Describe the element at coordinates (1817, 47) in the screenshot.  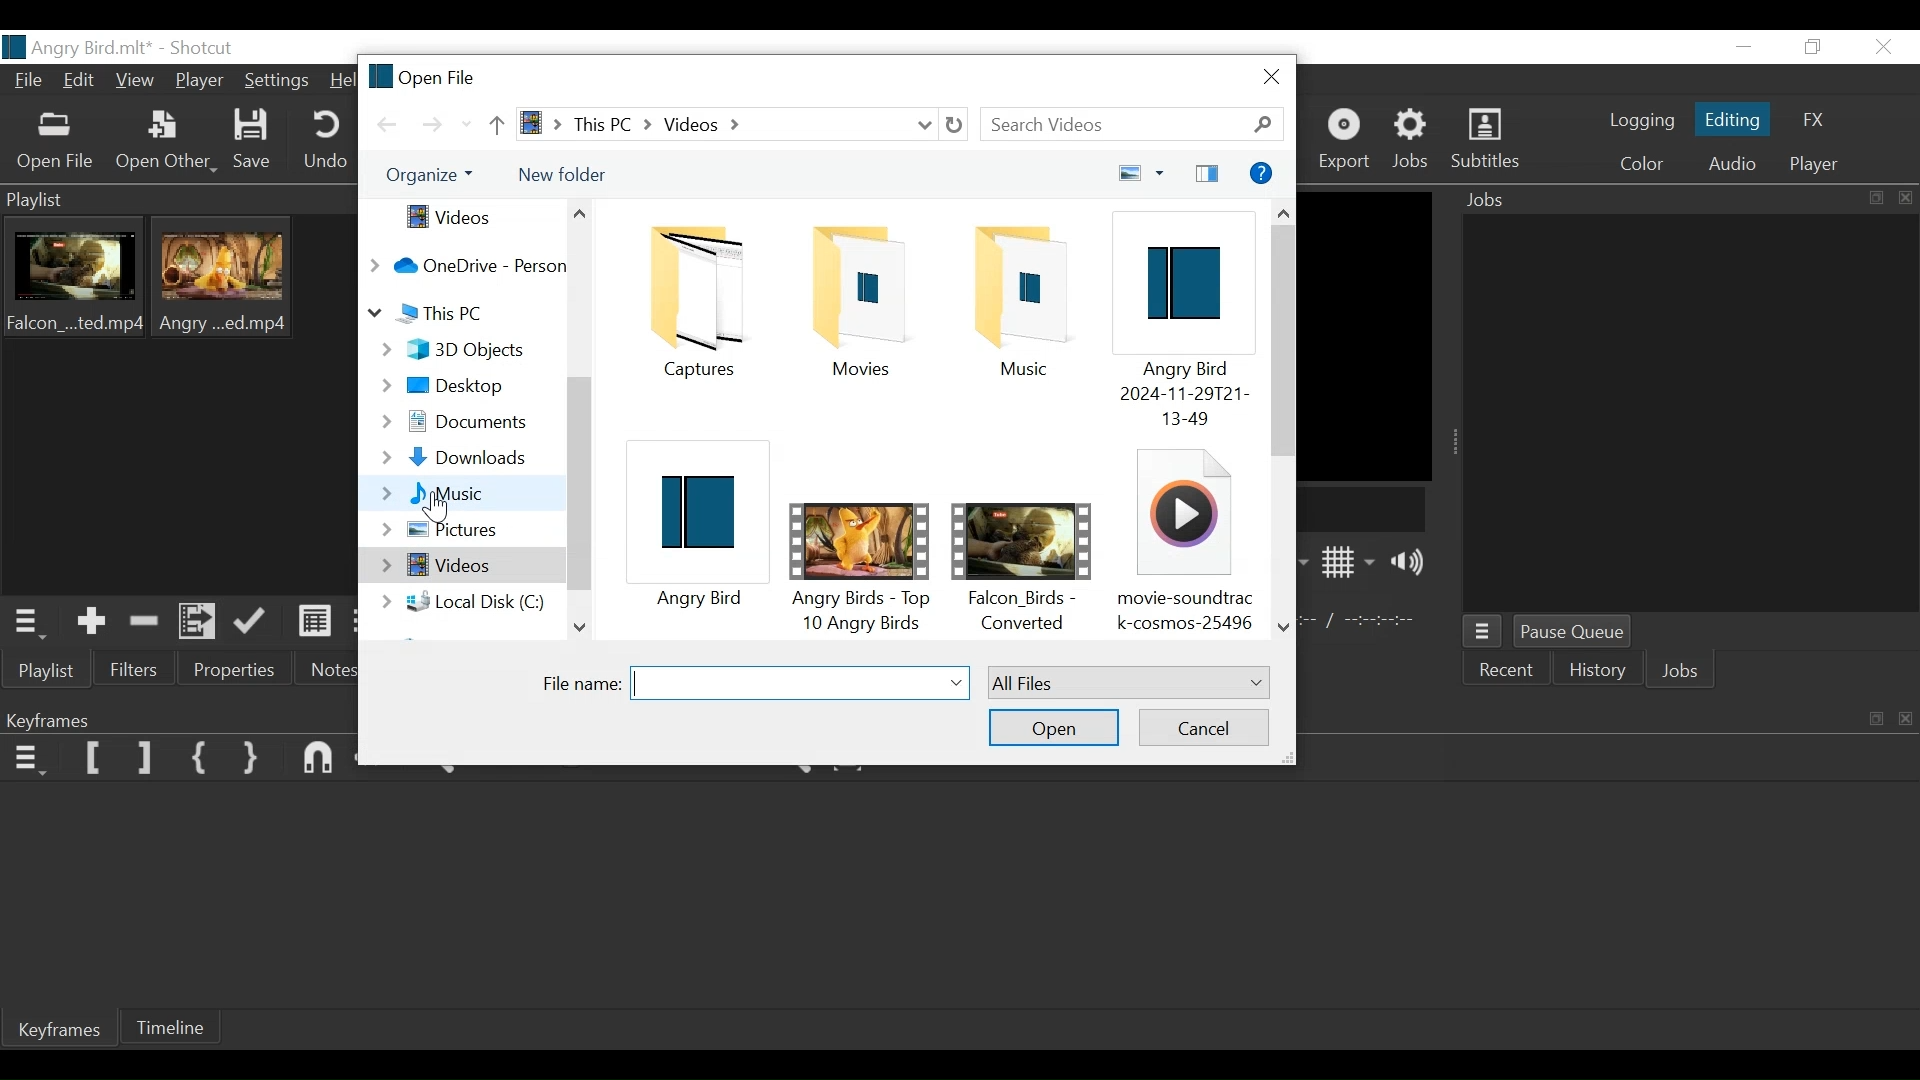
I see `Restore` at that location.